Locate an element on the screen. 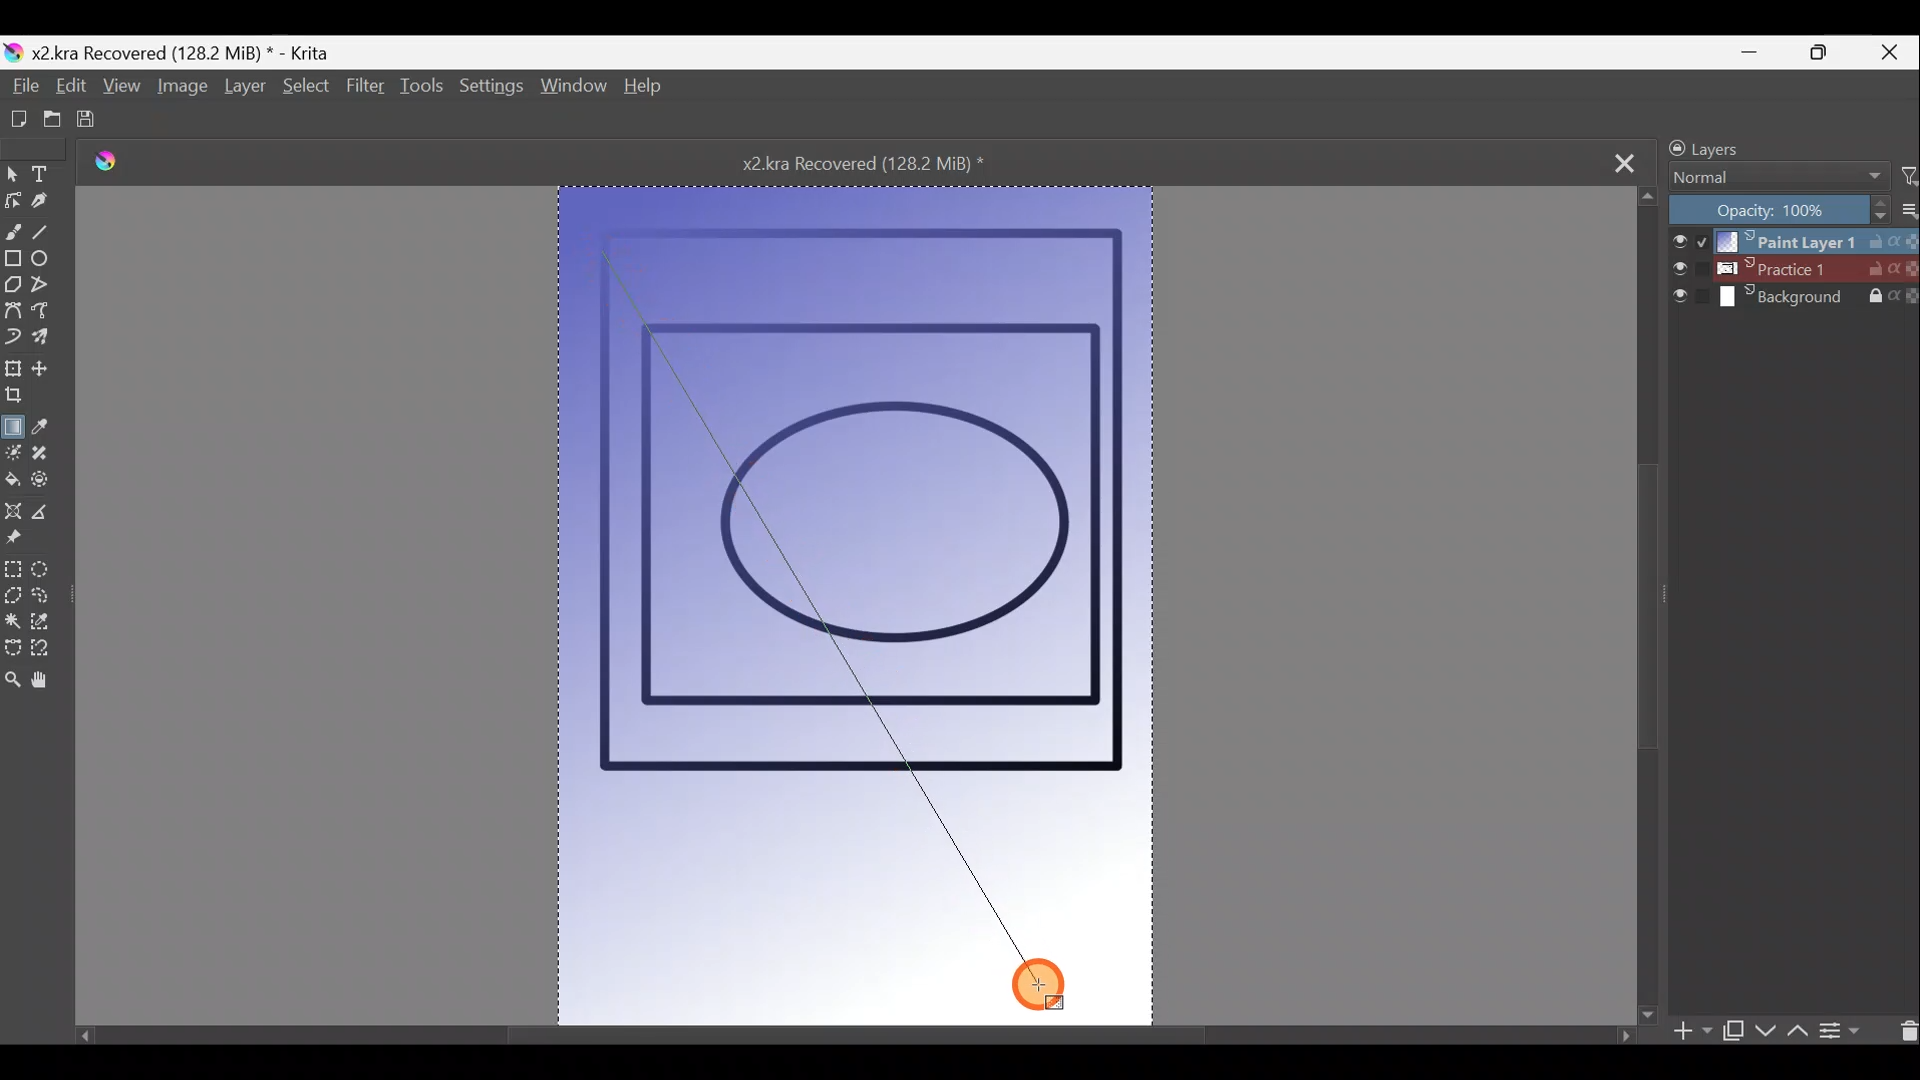 The width and height of the screenshot is (1920, 1080). Calligraphy is located at coordinates (40, 207).